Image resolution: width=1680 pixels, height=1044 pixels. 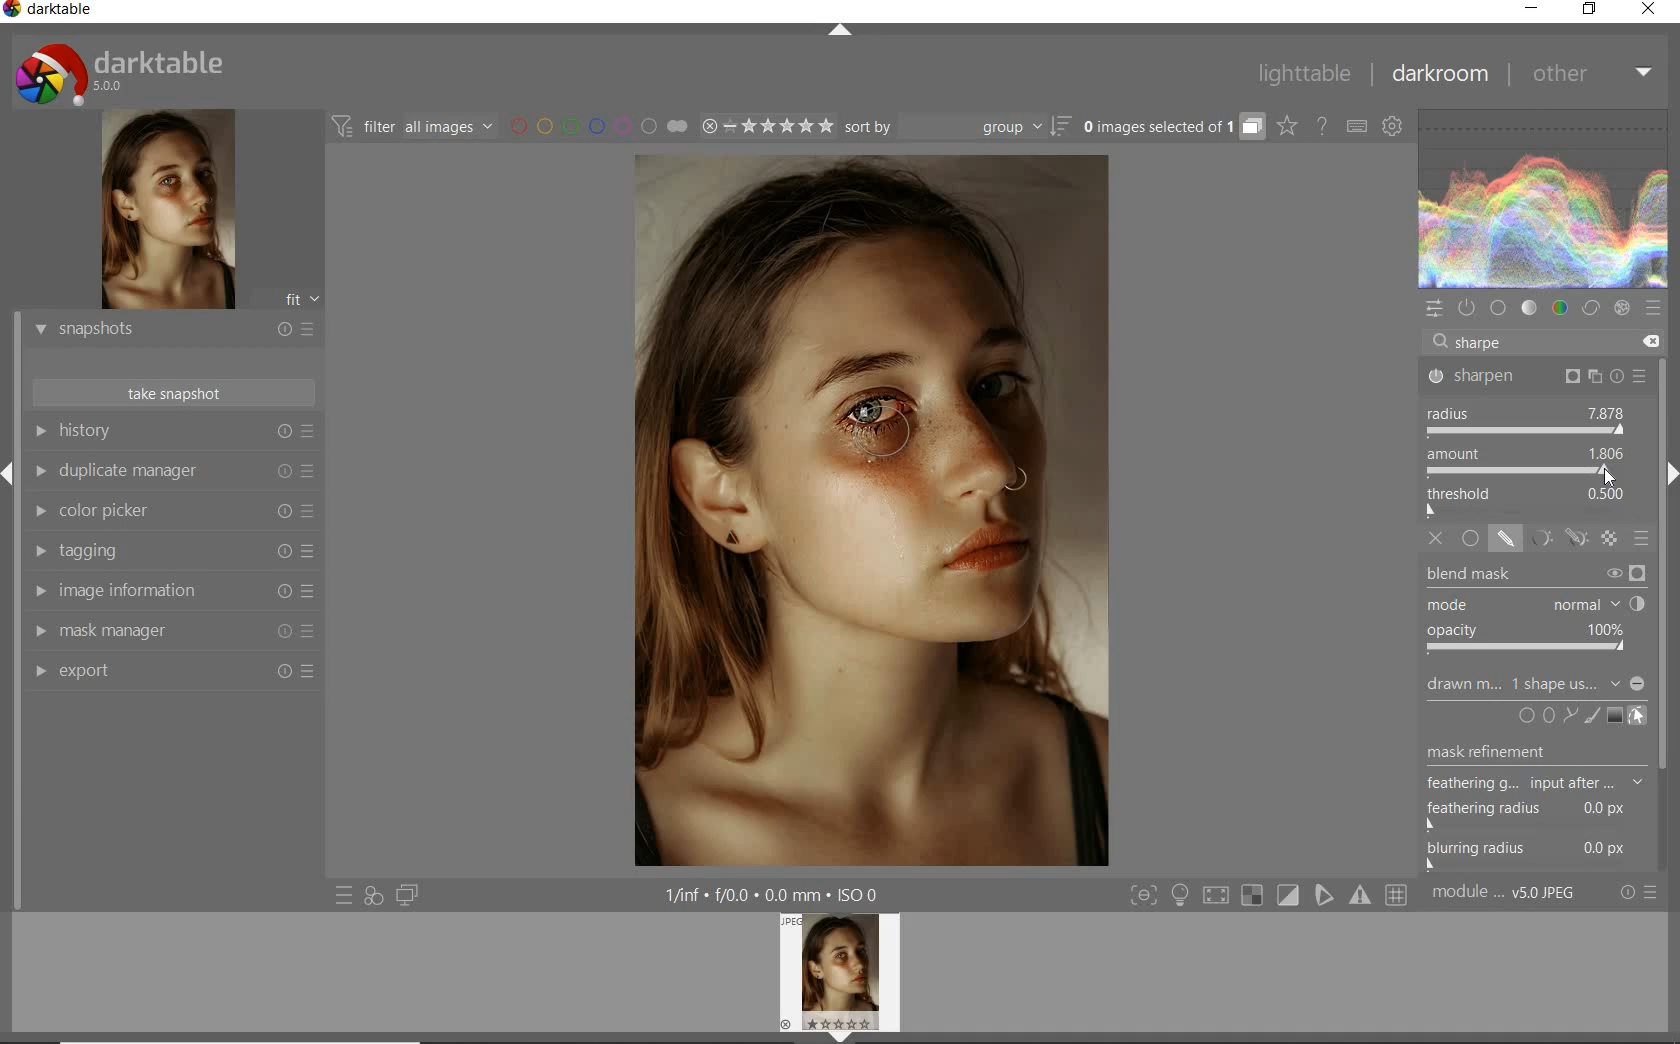 What do you see at coordinates (1590, 9) in the screenshot?
I see `restore` at bounding box center [1590, 9].